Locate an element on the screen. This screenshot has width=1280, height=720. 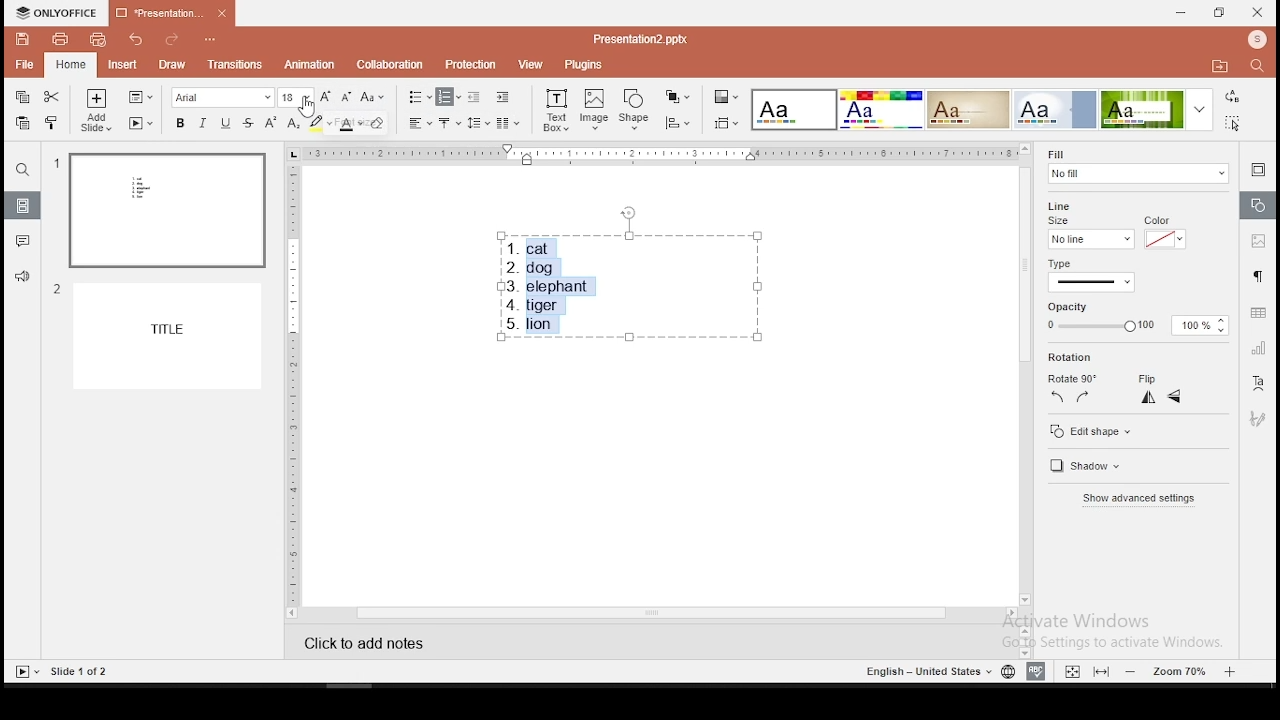
minimize is located at coordinates (1182, 13).